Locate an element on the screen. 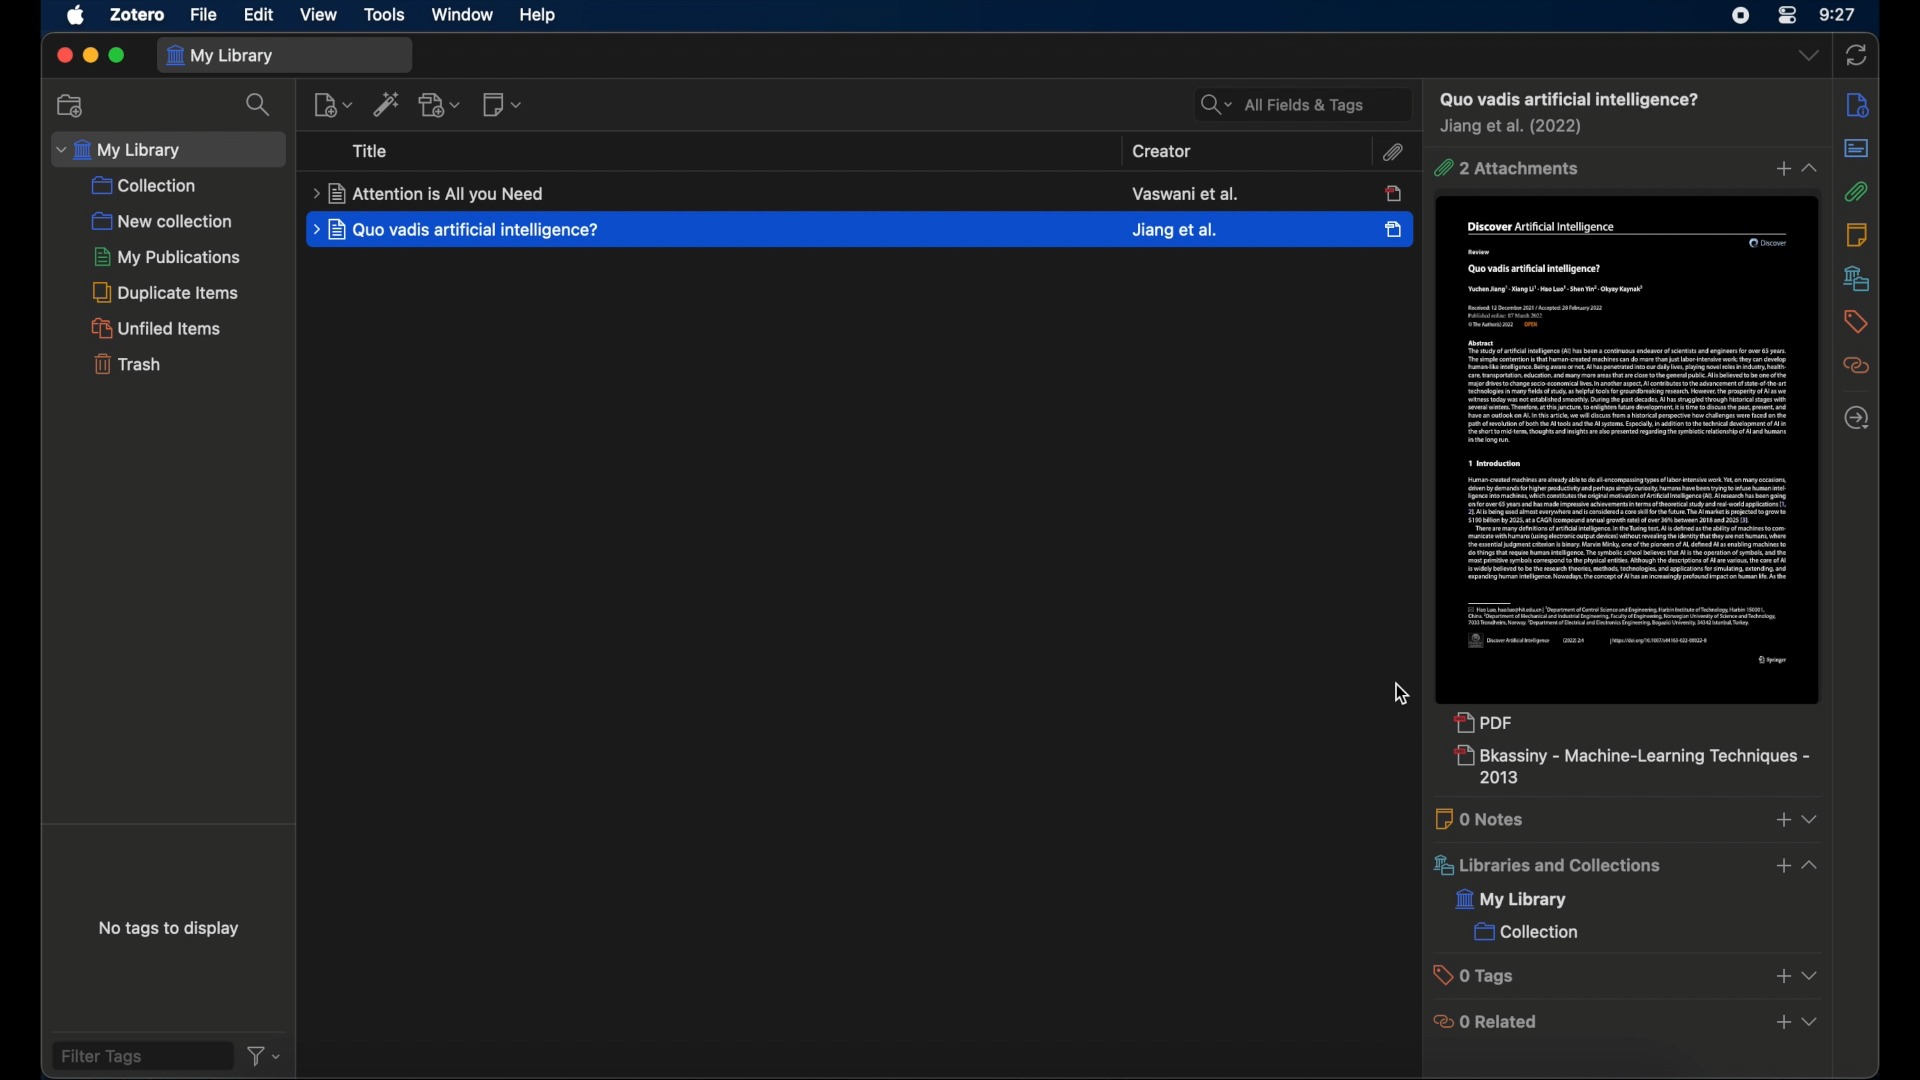  close is located at coordinates (61, 56).